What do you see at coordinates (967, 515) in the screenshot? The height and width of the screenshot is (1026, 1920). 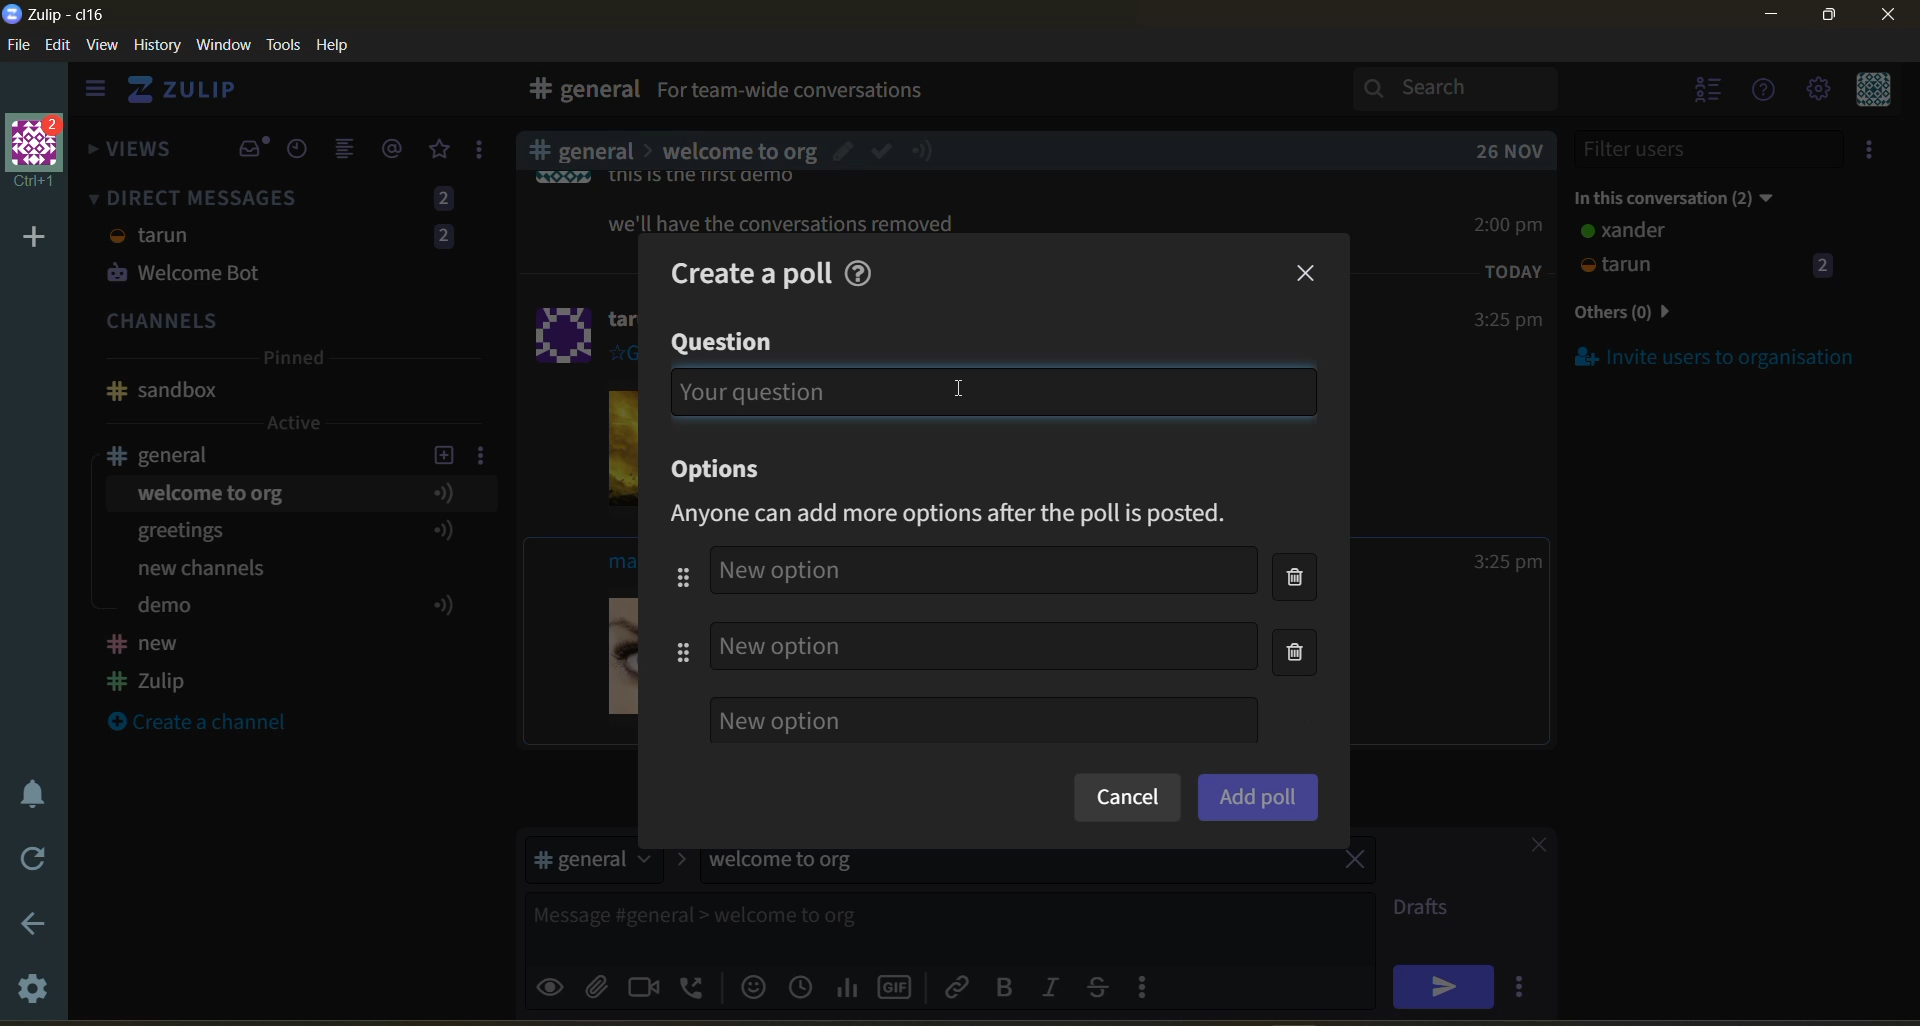 I see `metadata` at bounding box center [967, 515].